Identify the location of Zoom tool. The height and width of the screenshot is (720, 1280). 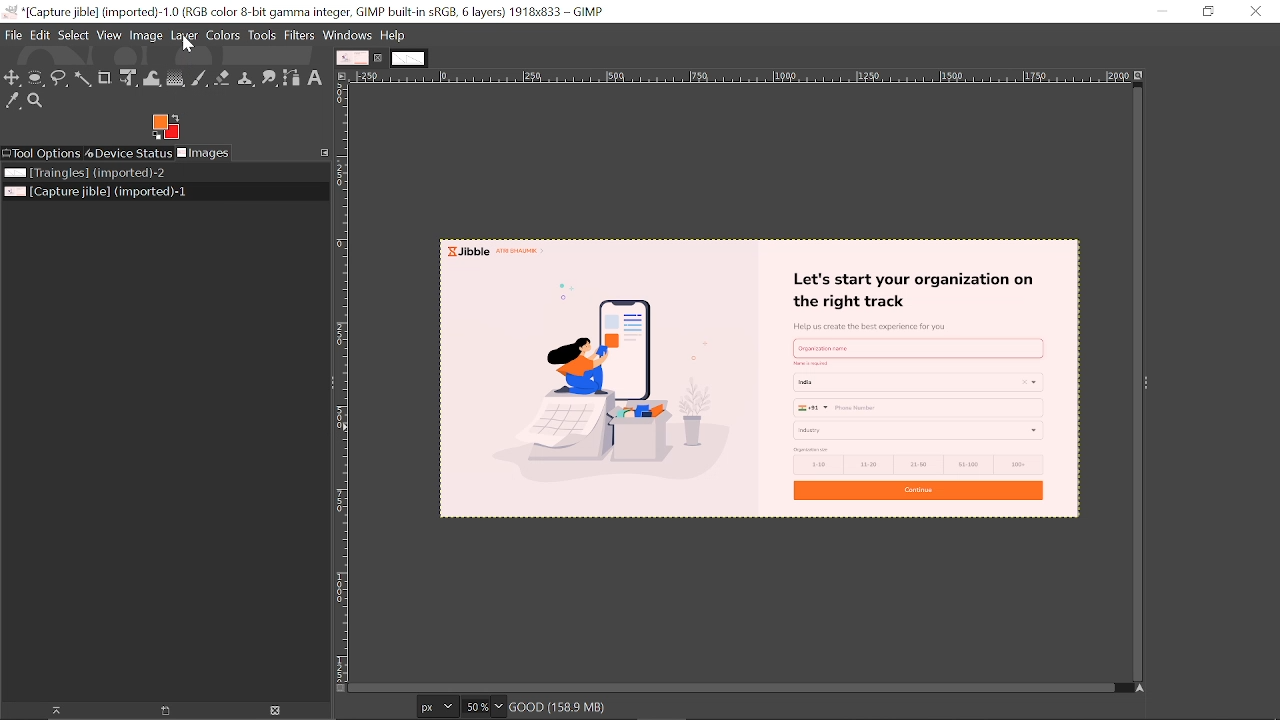
(37, 101).